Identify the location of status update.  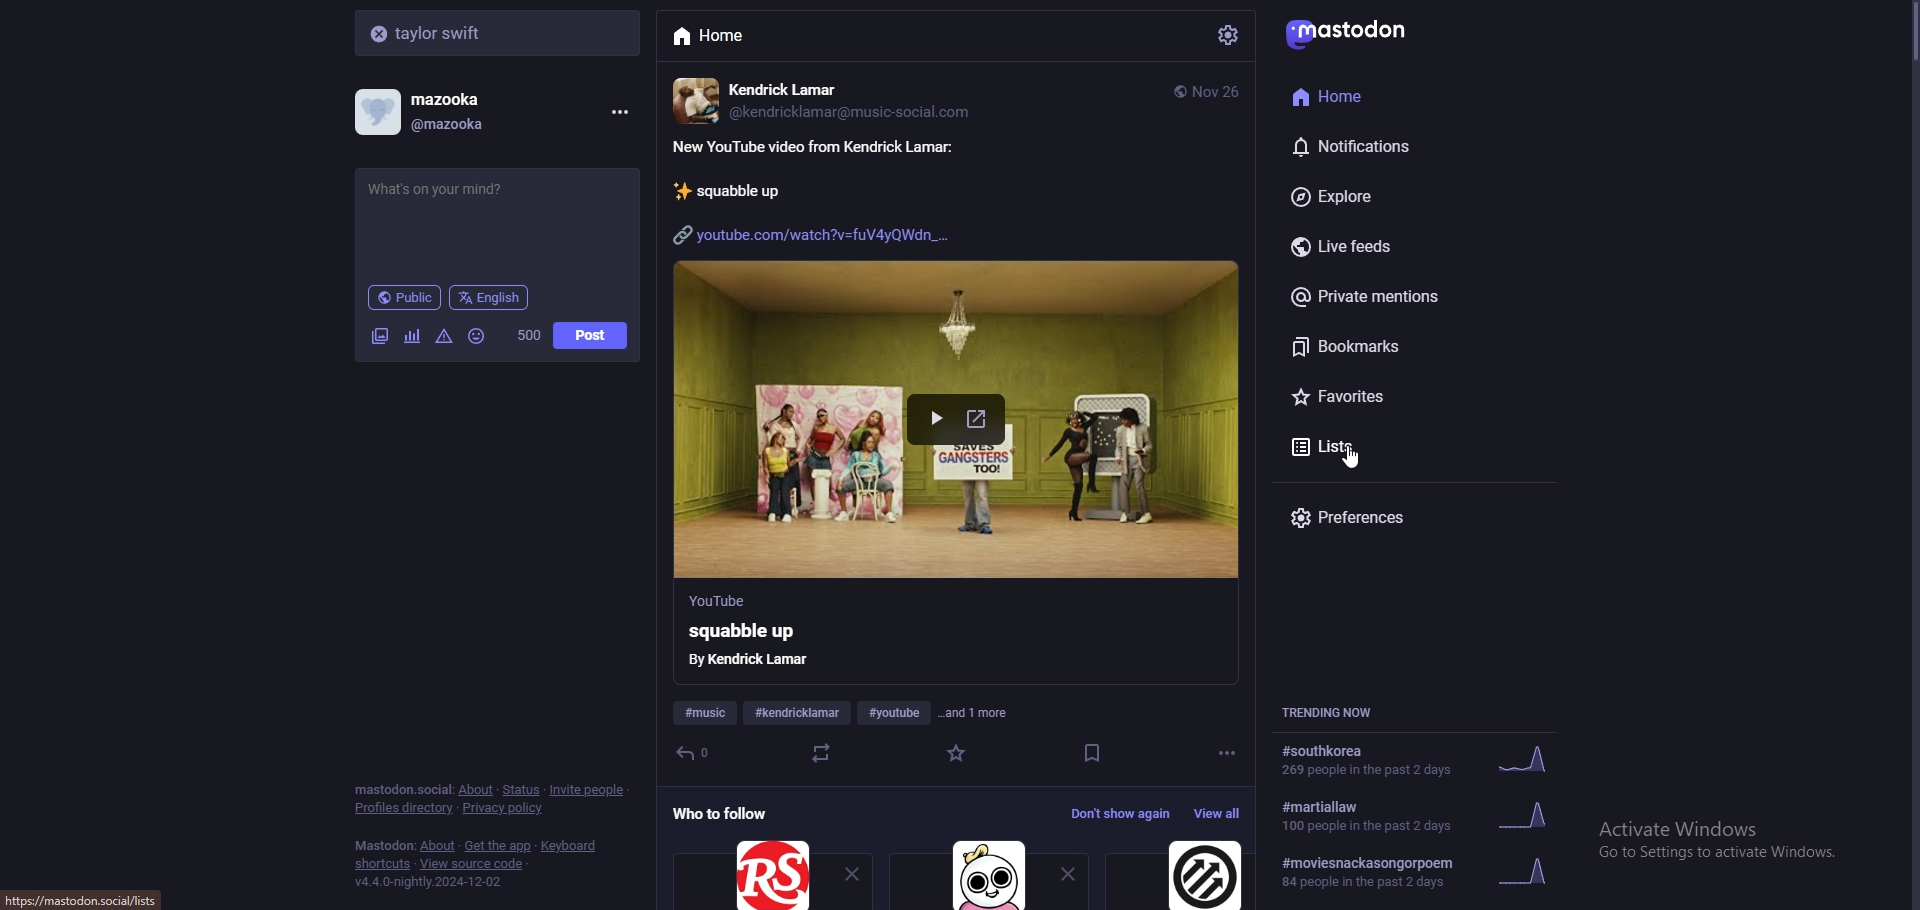
(453, 189).